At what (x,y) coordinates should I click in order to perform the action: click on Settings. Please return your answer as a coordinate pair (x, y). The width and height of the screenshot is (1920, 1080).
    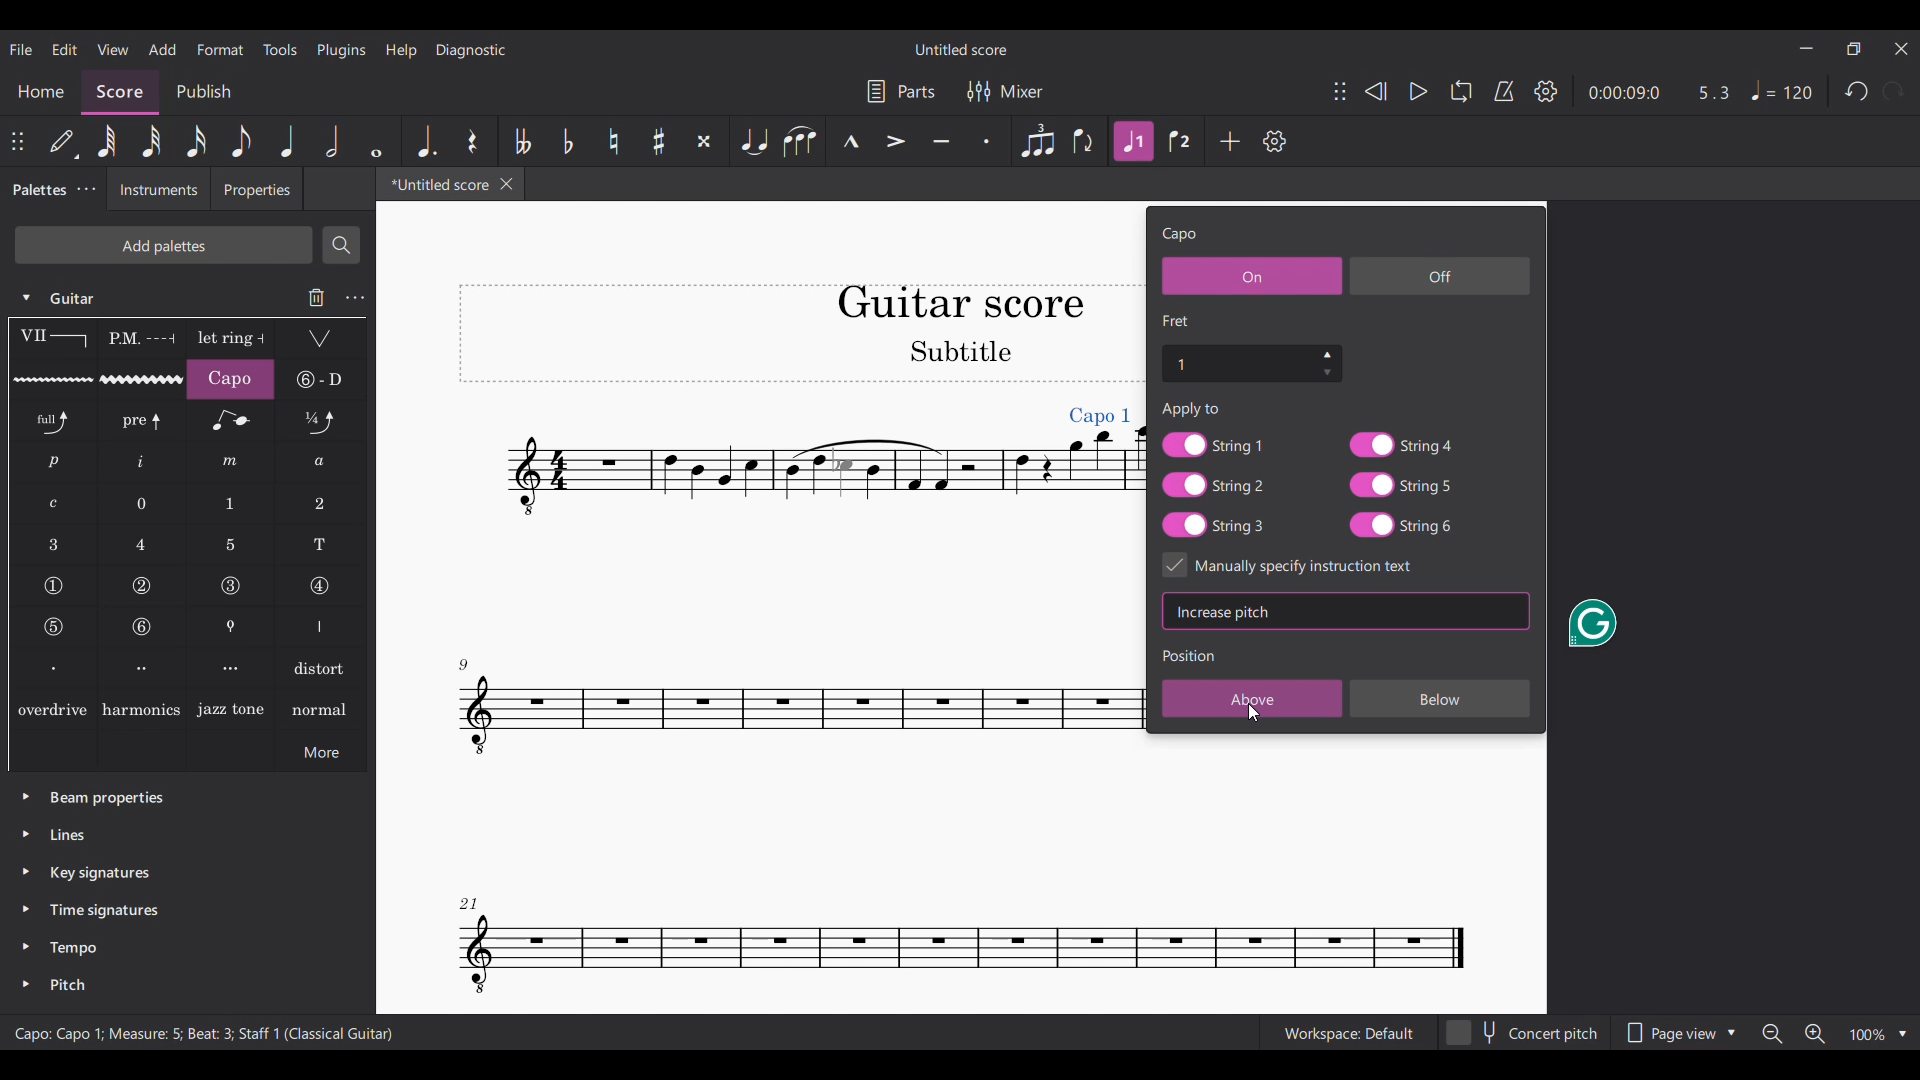
    Looking at the image, I should click on (1546, 91).